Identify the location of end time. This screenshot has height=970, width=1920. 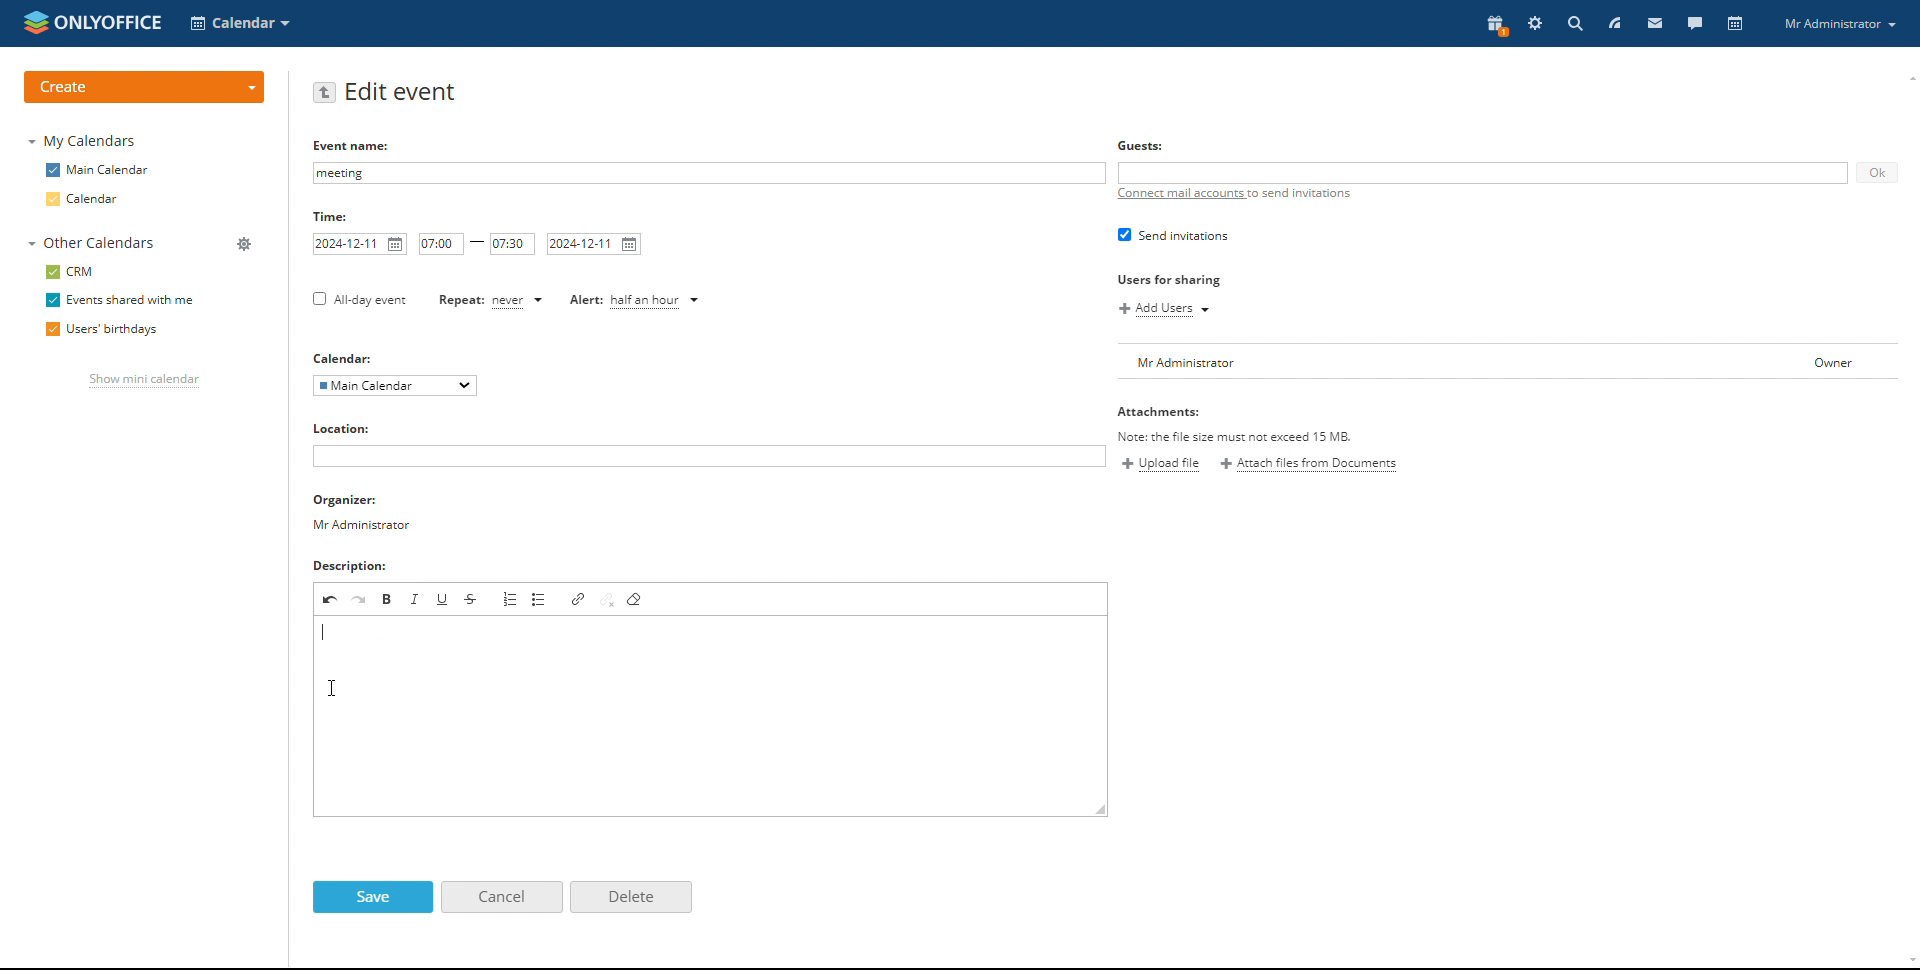
(512, 243).